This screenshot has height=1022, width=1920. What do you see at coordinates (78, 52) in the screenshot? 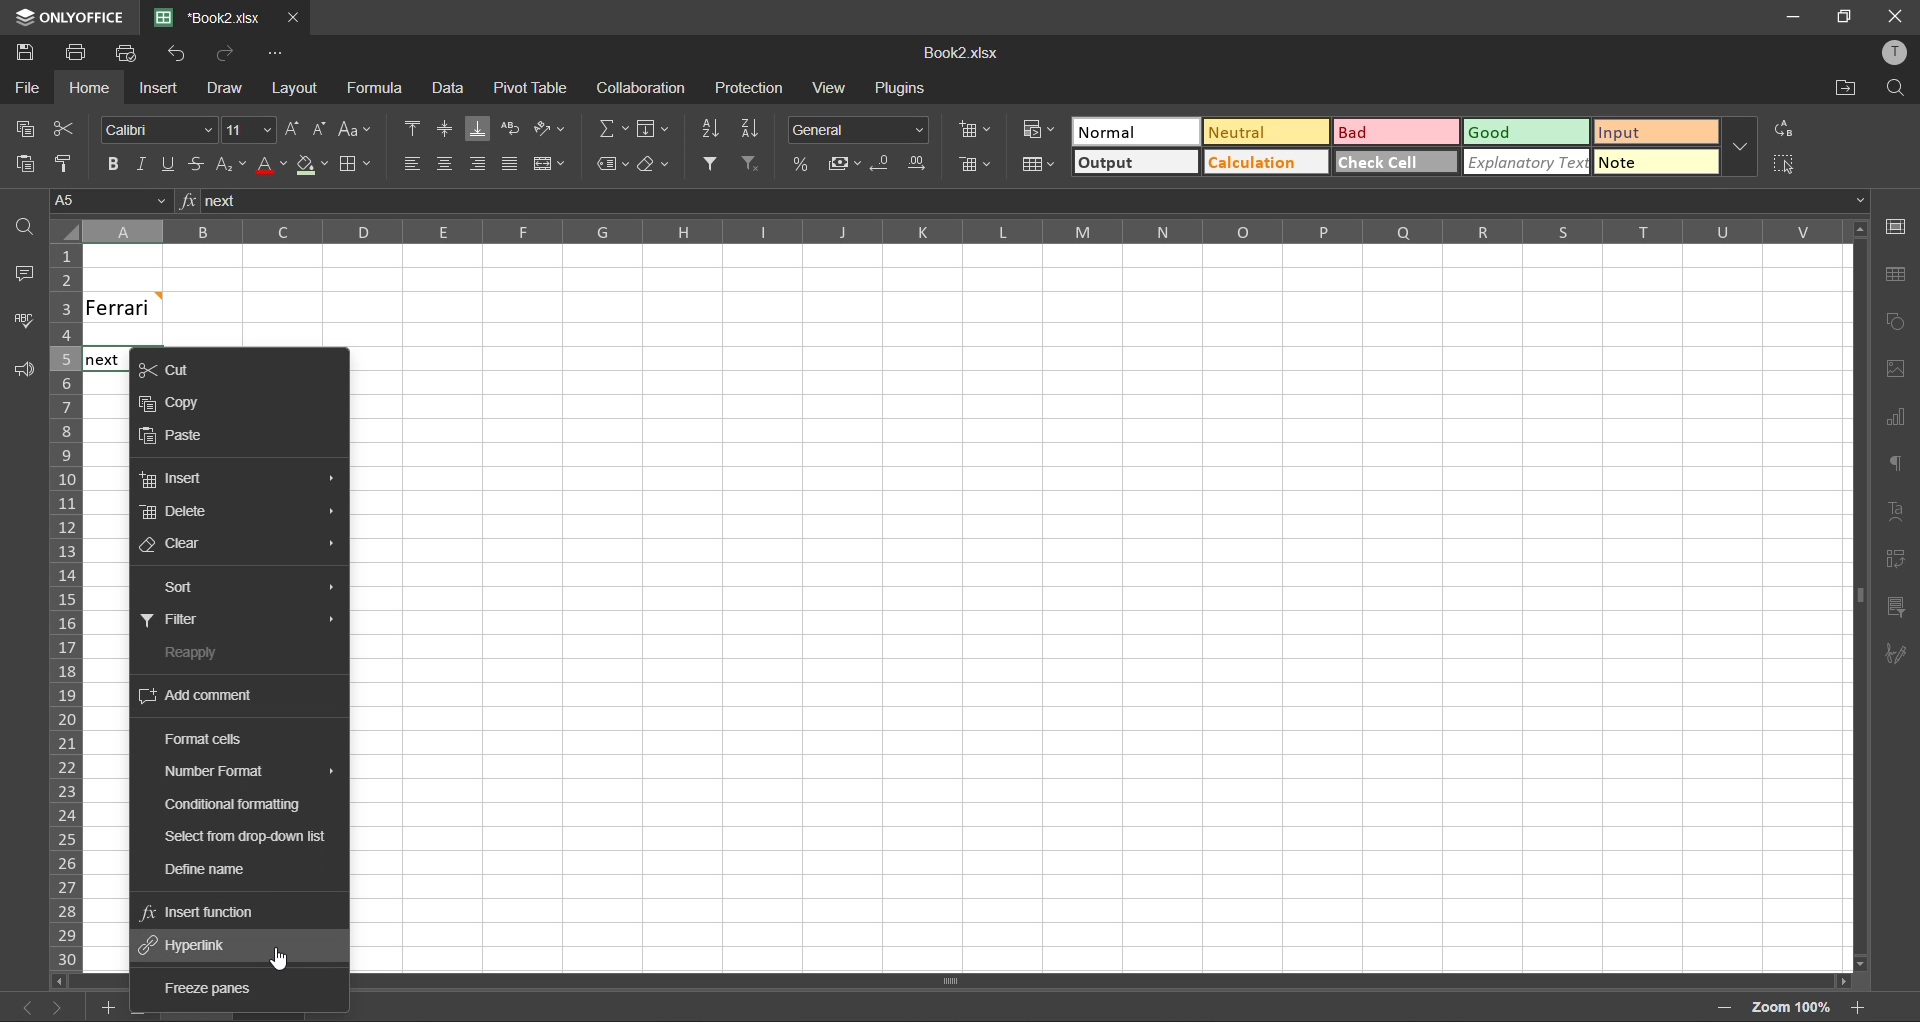
I see `print` at bounding box center [78, 52].